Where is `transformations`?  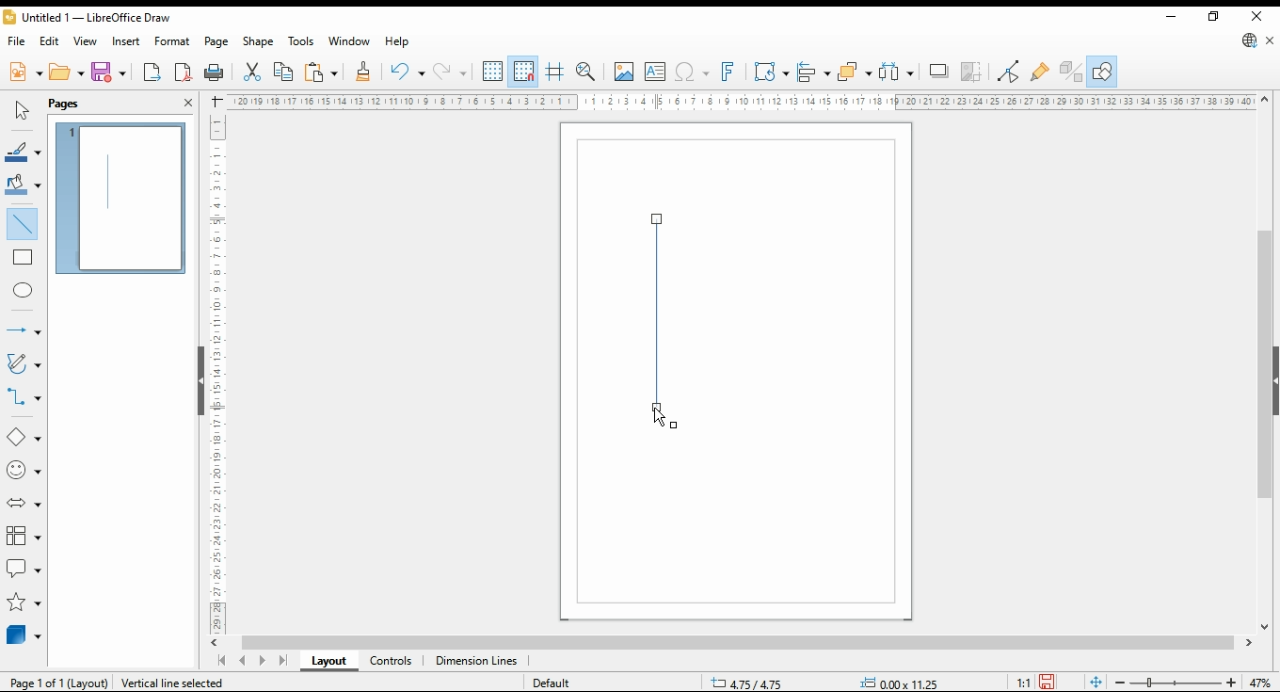
transformations is located at coordinates (771, 72).